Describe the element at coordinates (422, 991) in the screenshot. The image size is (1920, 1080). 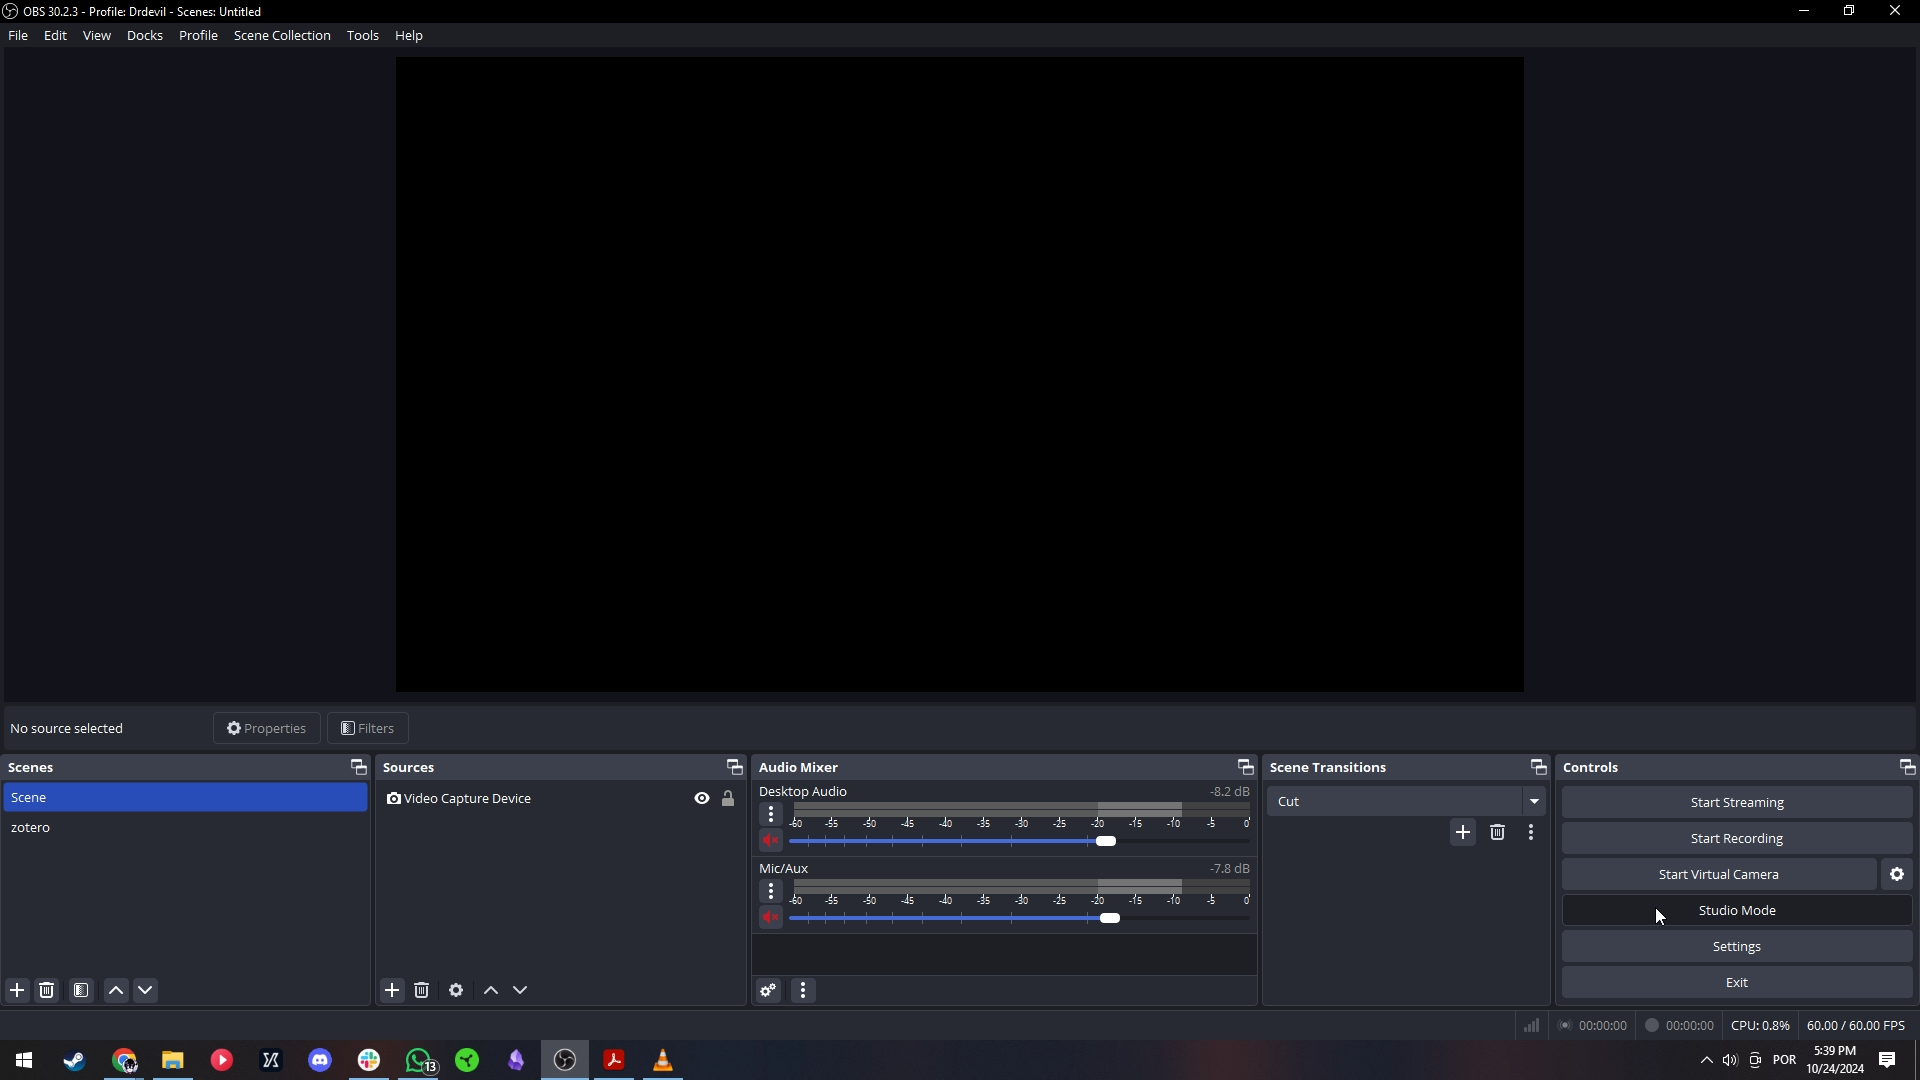
I see `Remove selected sources` at that location.